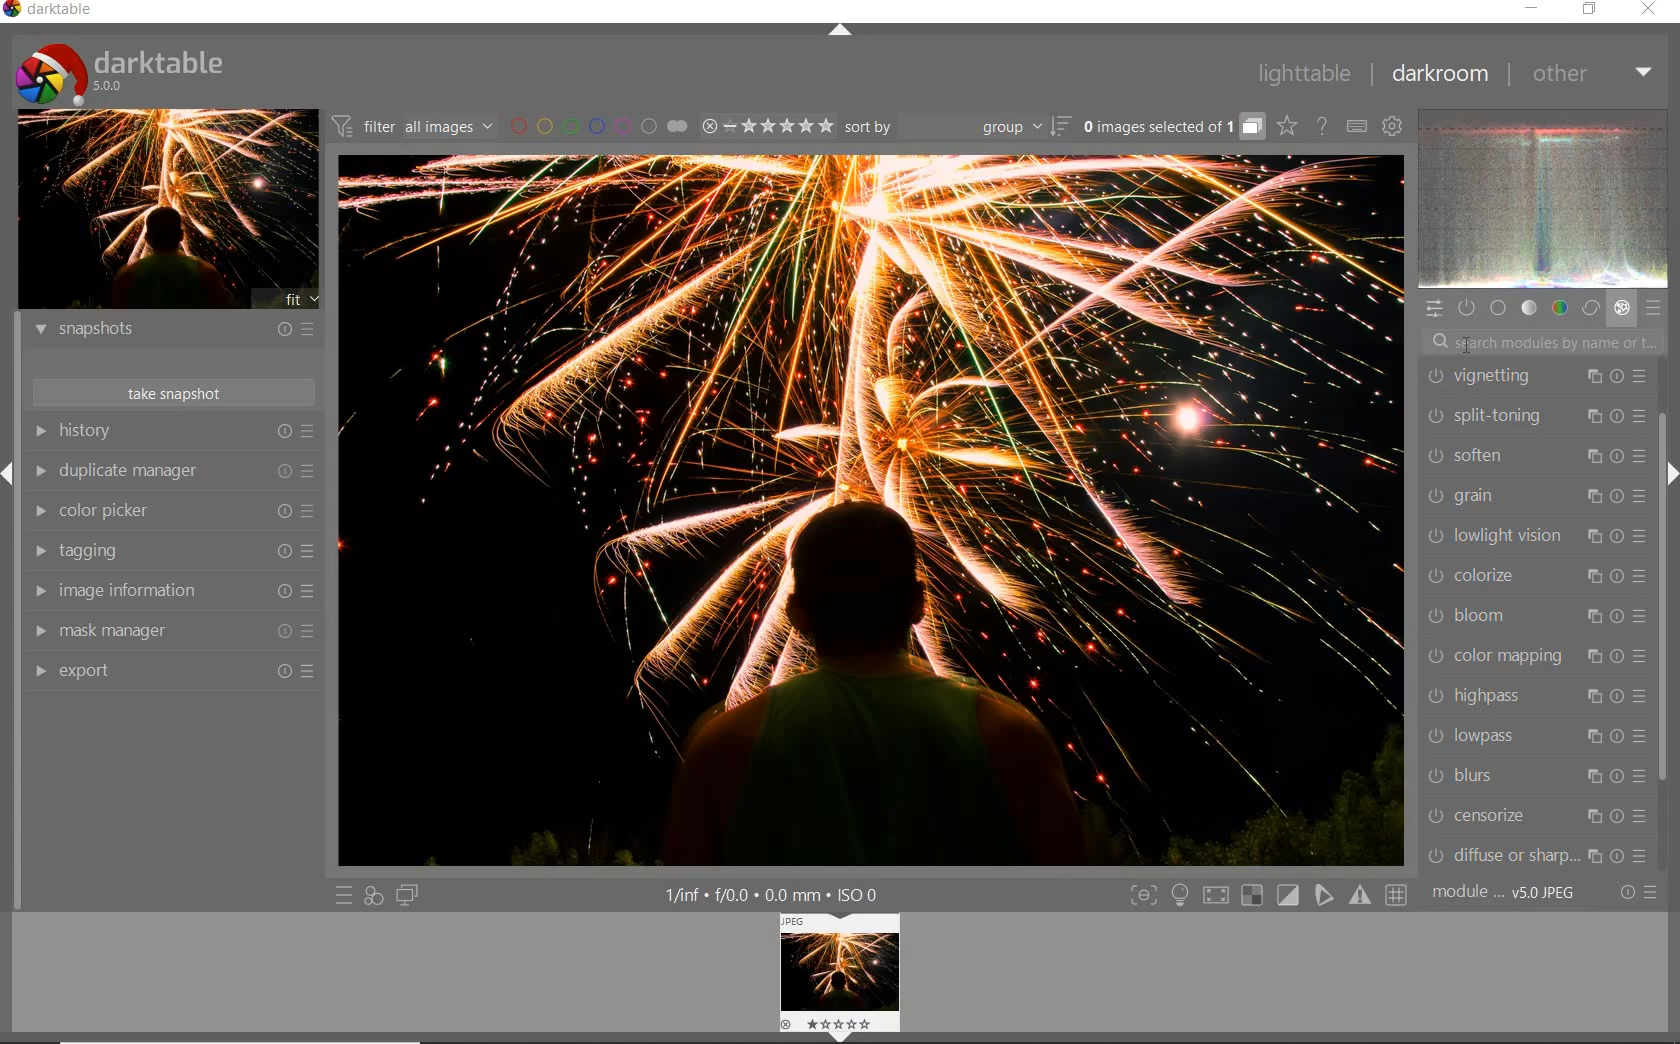 The image size is (1680, 1044). I want to click on presets, so click(1655, 309).